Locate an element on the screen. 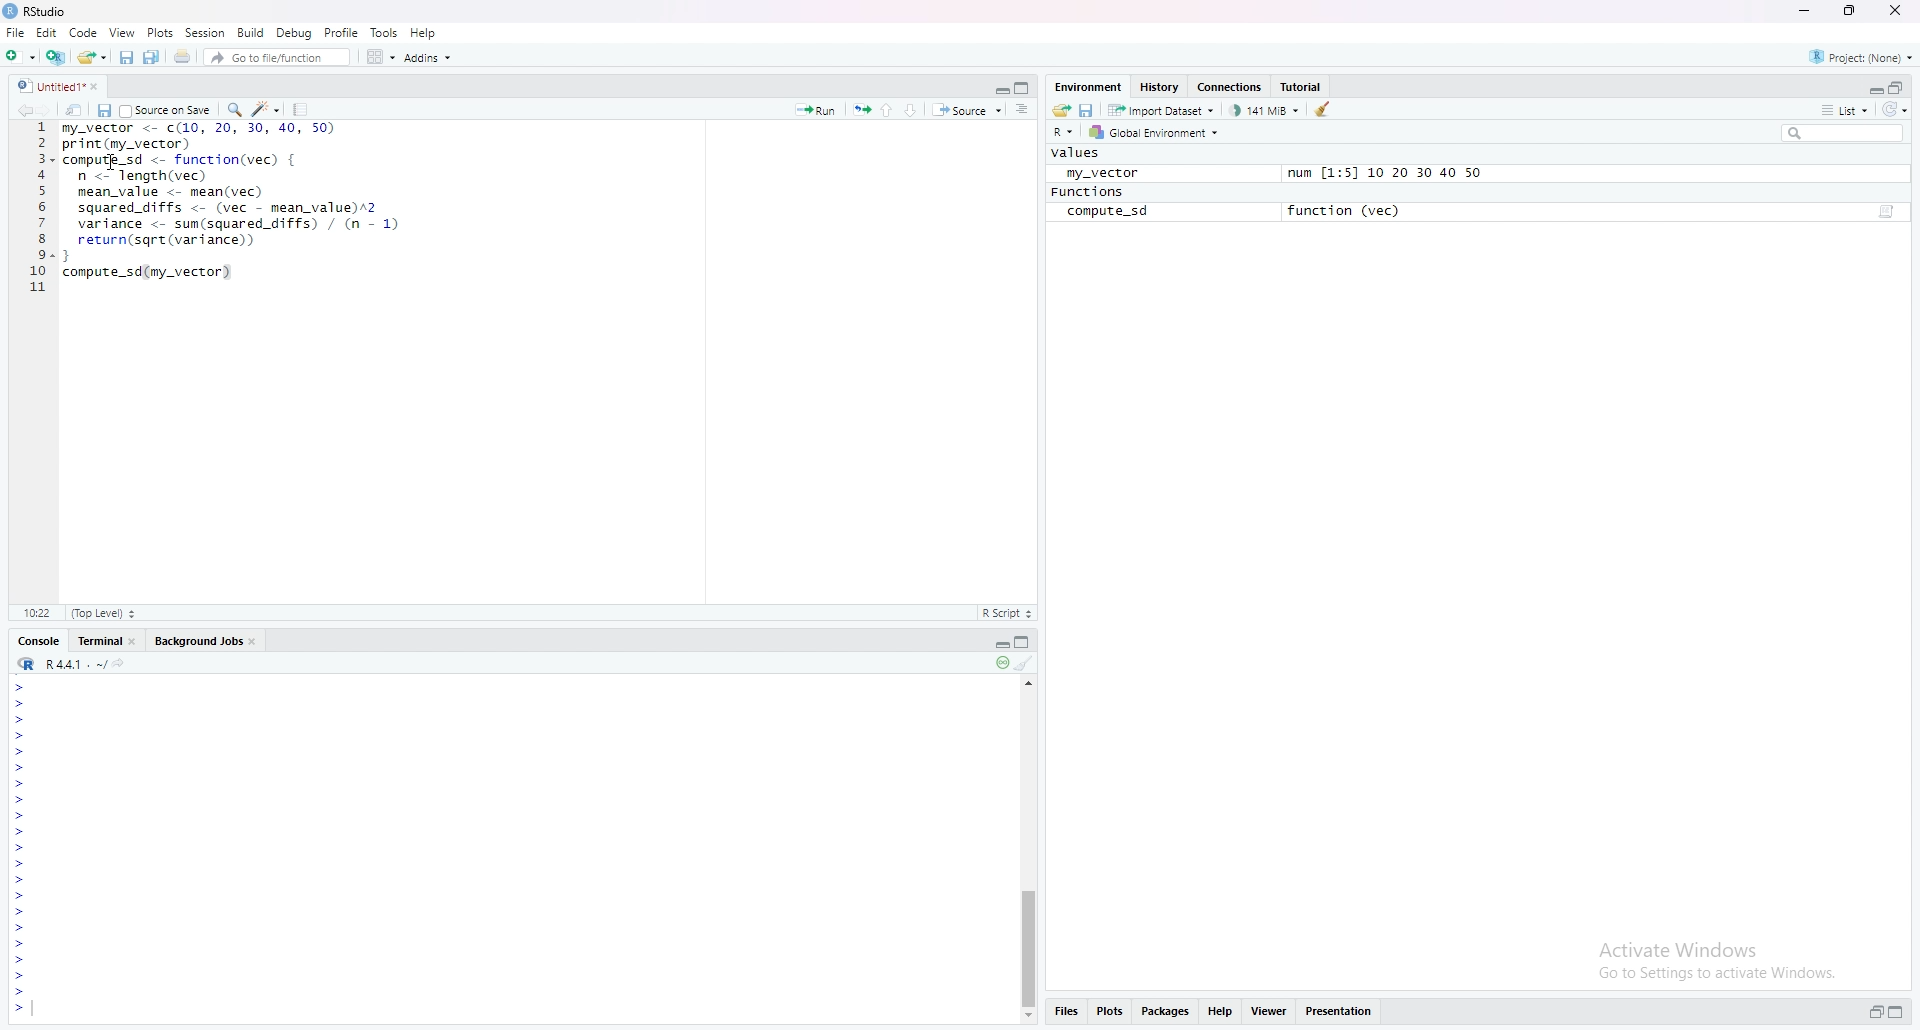 The height and width of the screenshot is (1030, 1920). Show document outline (Ctrl + Shift + O) is located at coordinates (1022, 109).